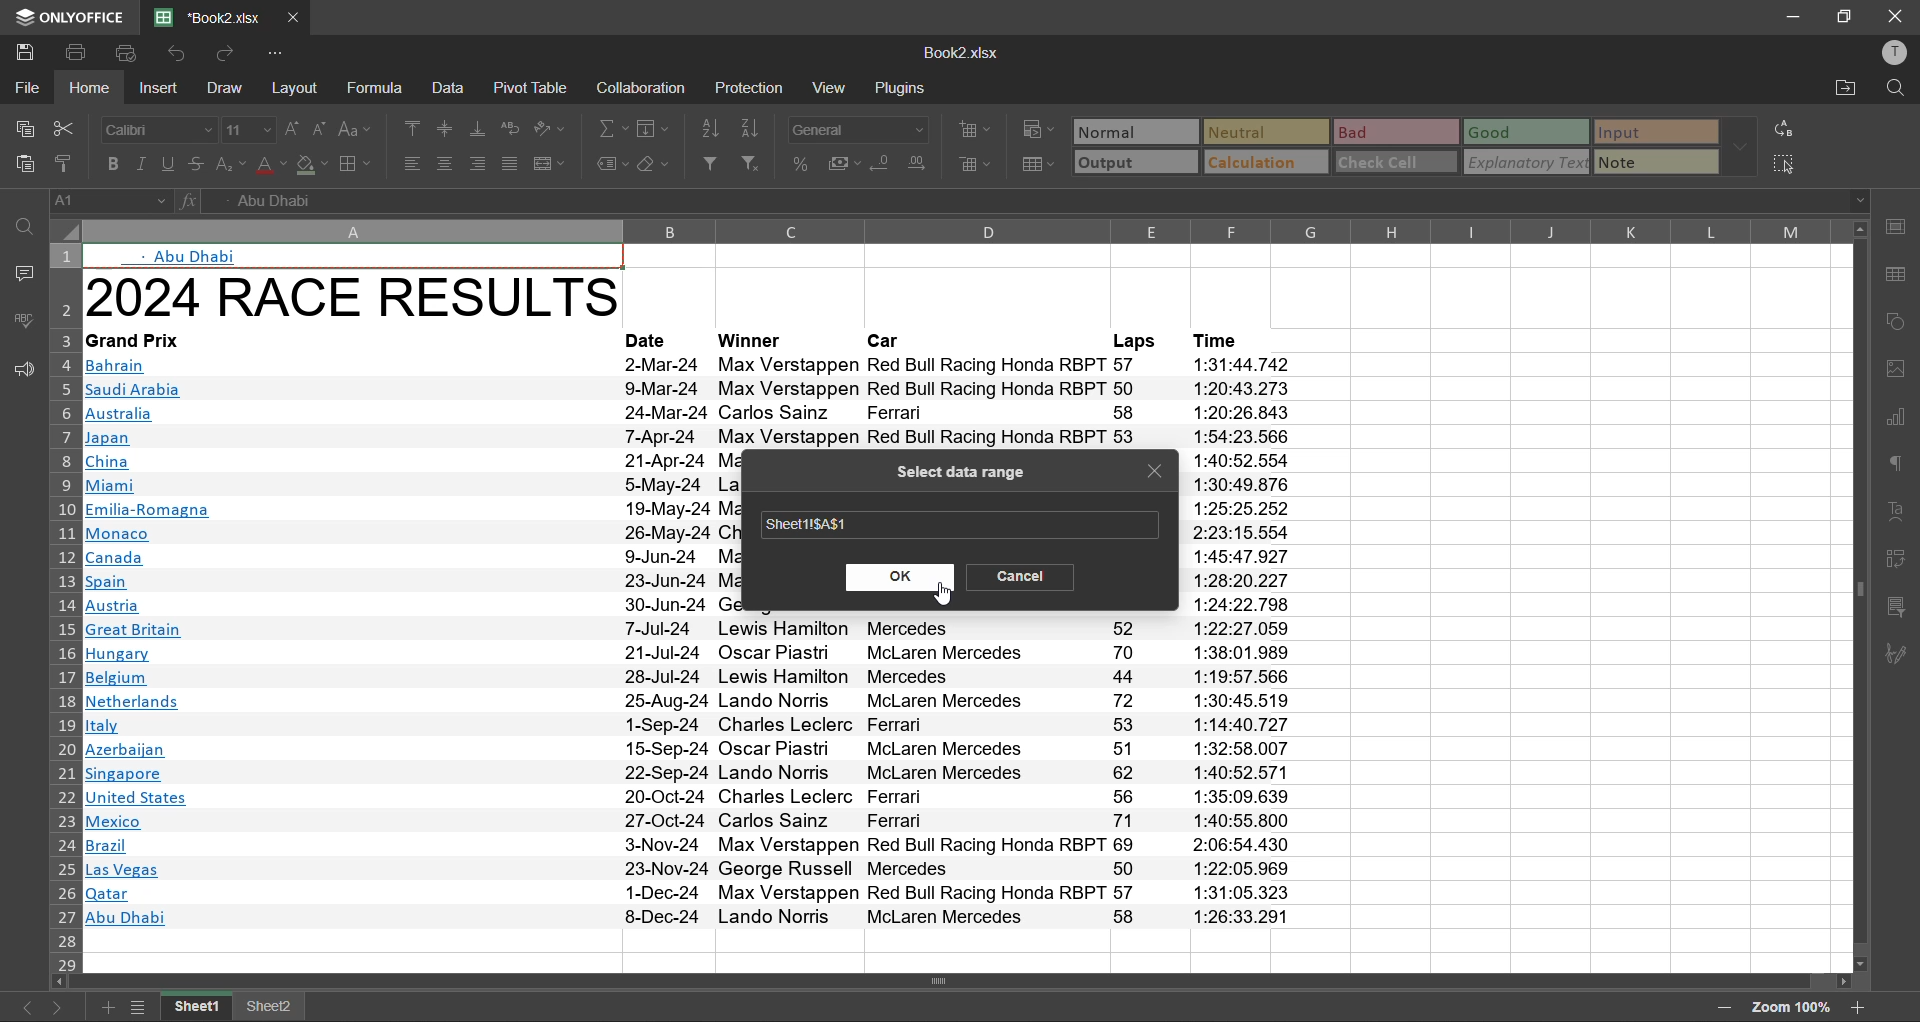 The width and height of the screenshot is (1920, 1022). I want to click on bad, so click(1371, 132).